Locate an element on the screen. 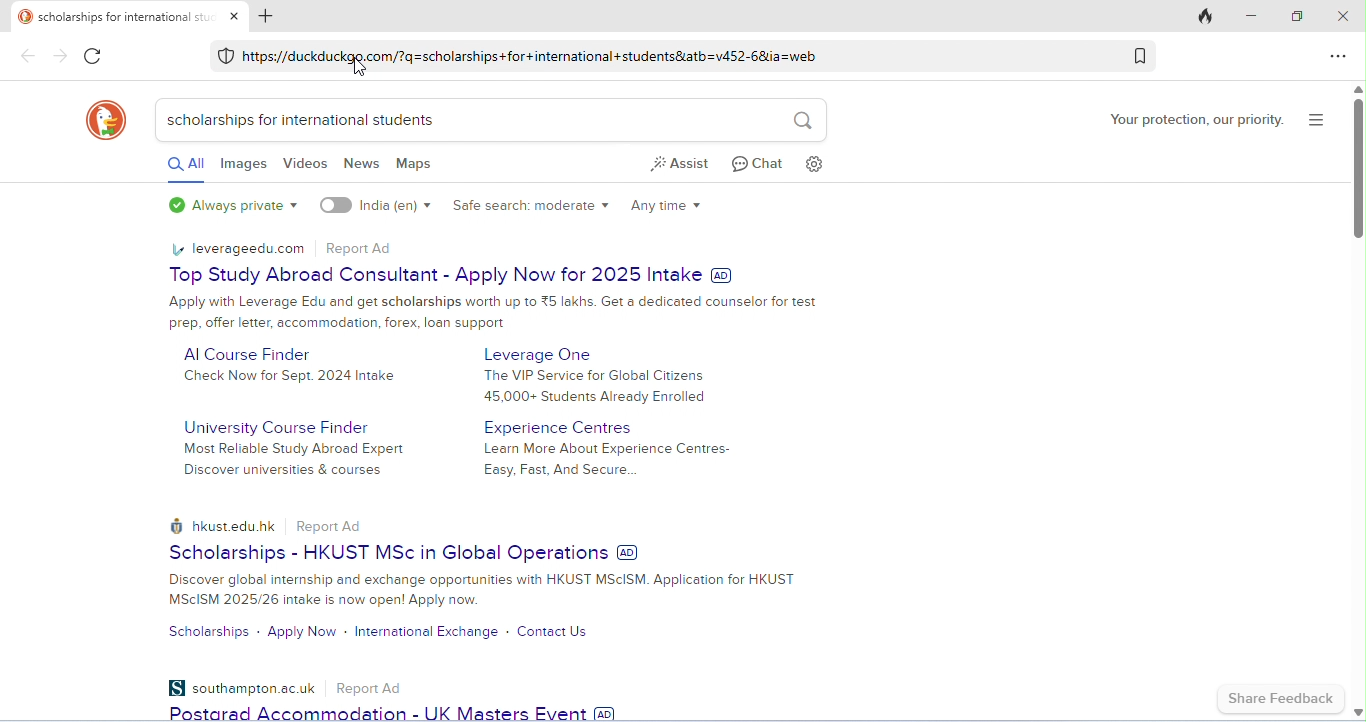  any time is located at coordinates (674, 208).